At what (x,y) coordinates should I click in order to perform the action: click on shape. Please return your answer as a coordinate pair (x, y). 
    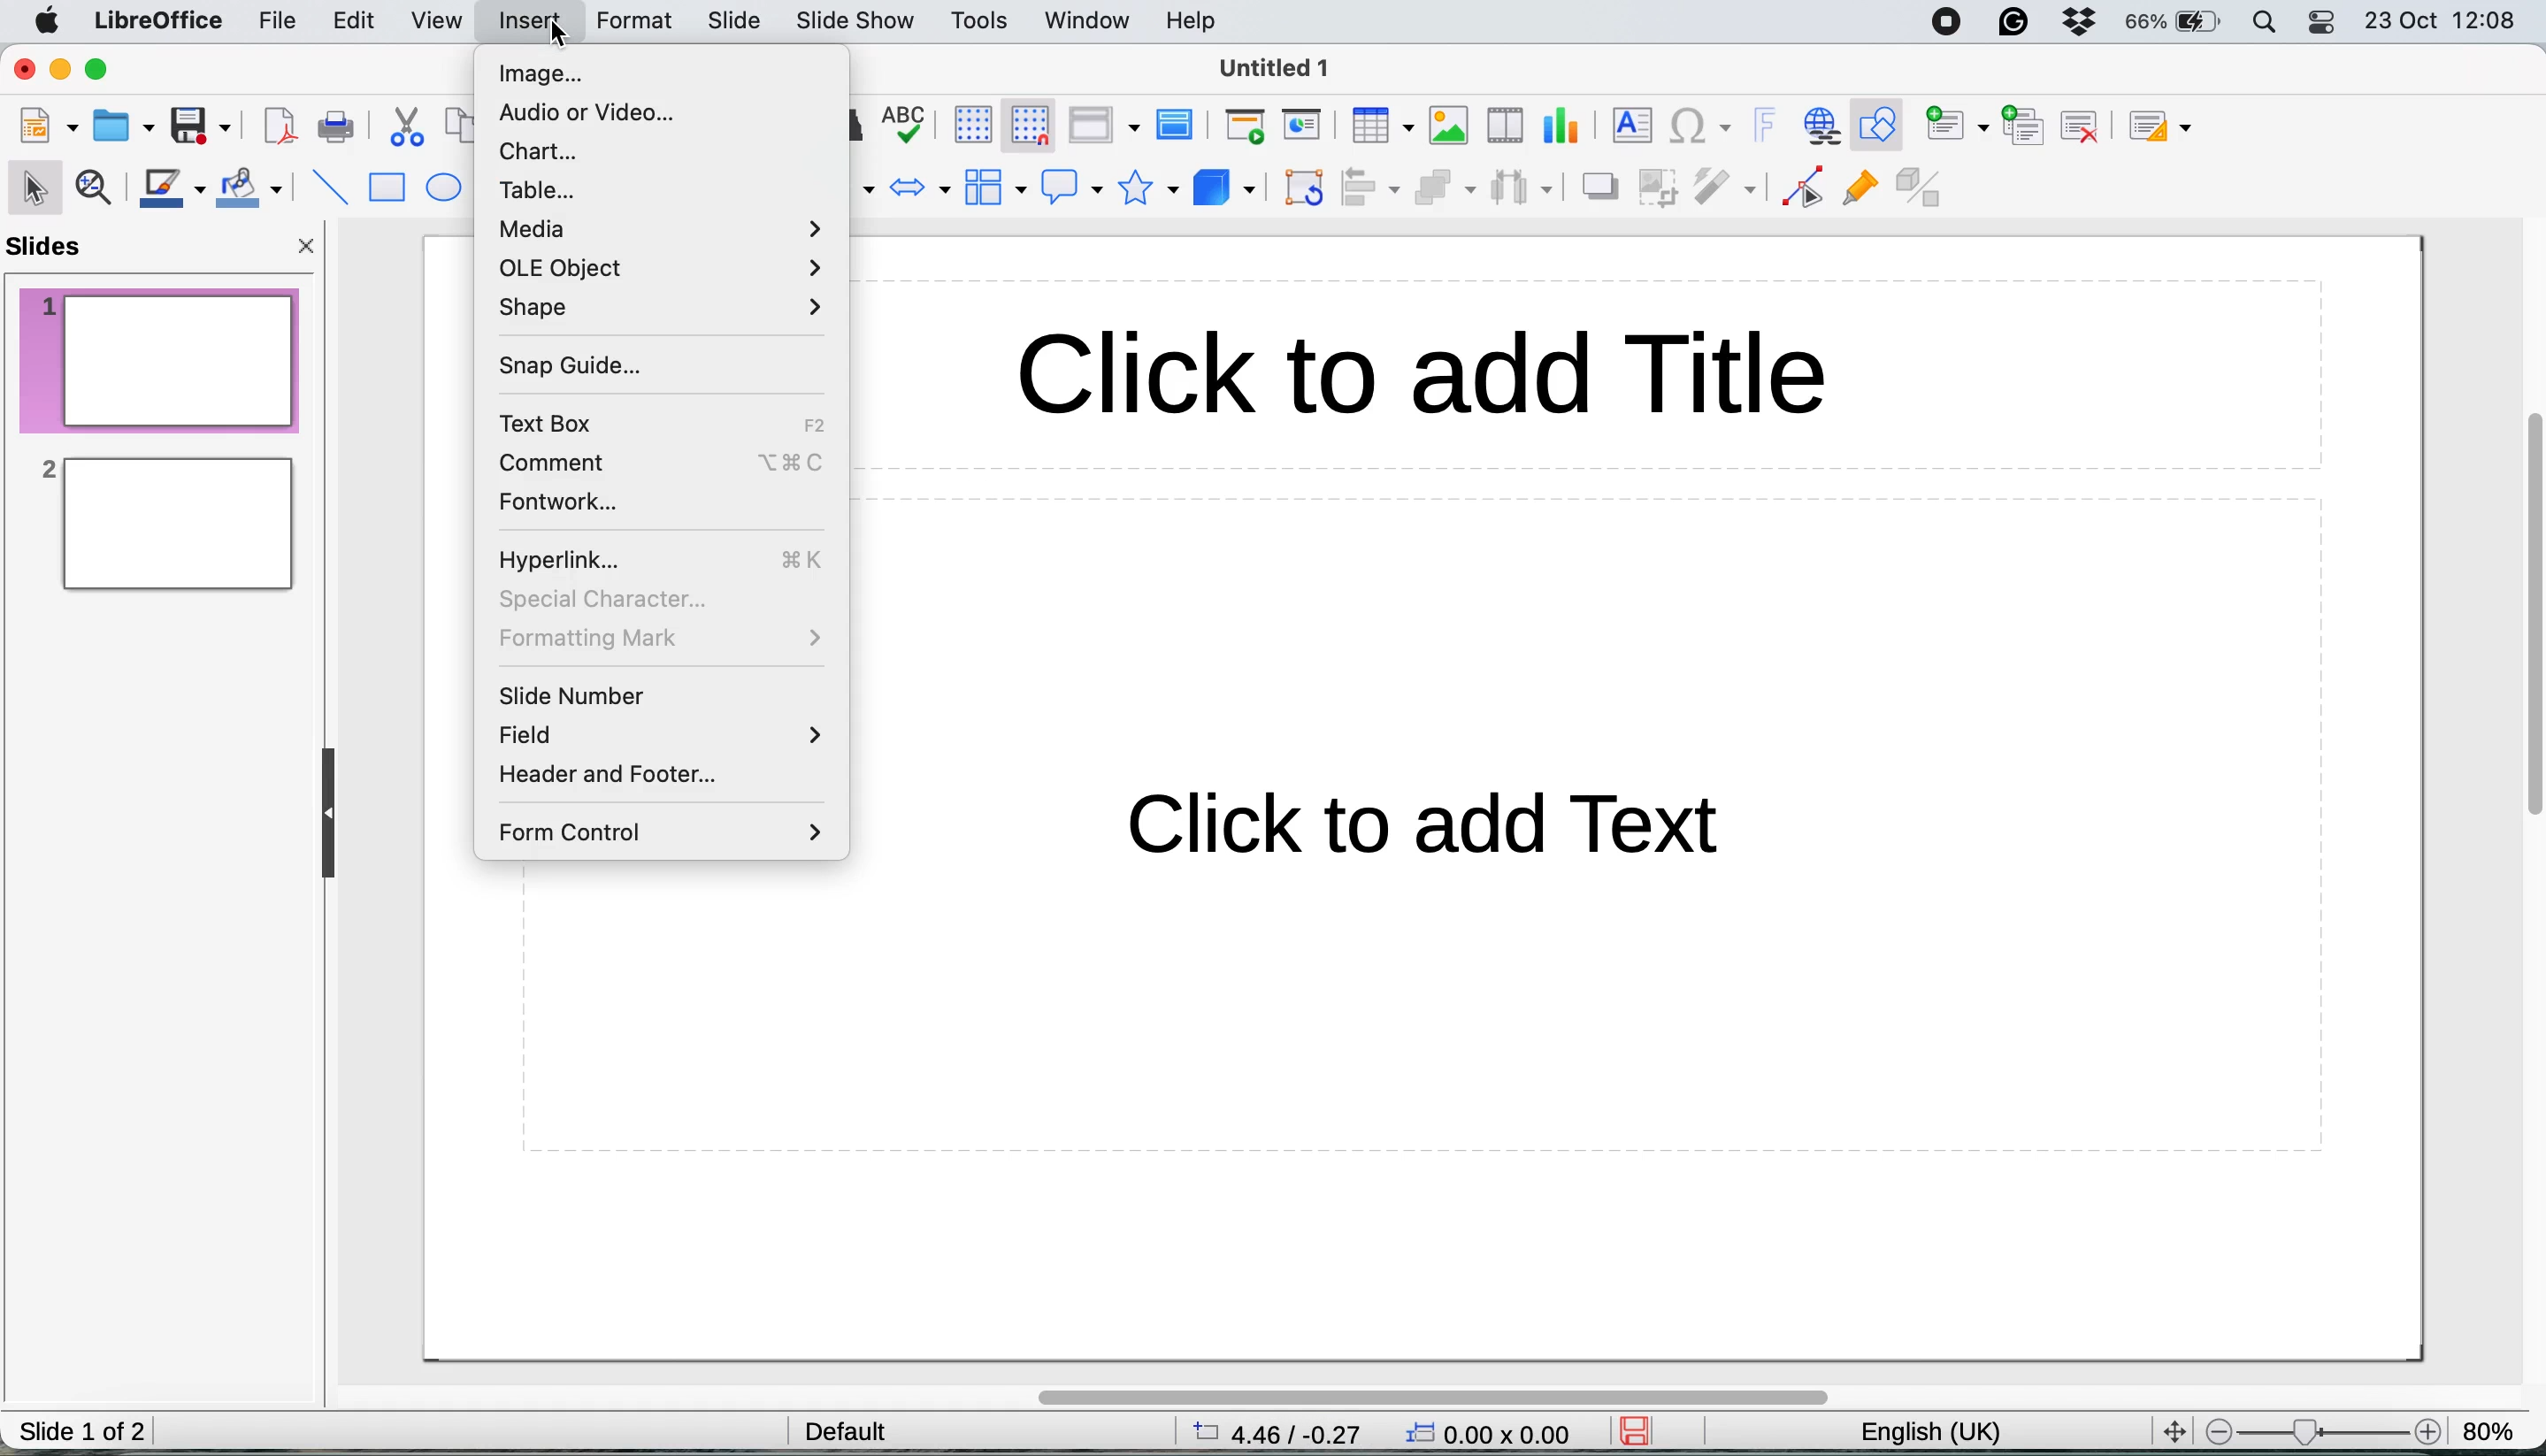
    Looking at the image, I should click on (658, 308).